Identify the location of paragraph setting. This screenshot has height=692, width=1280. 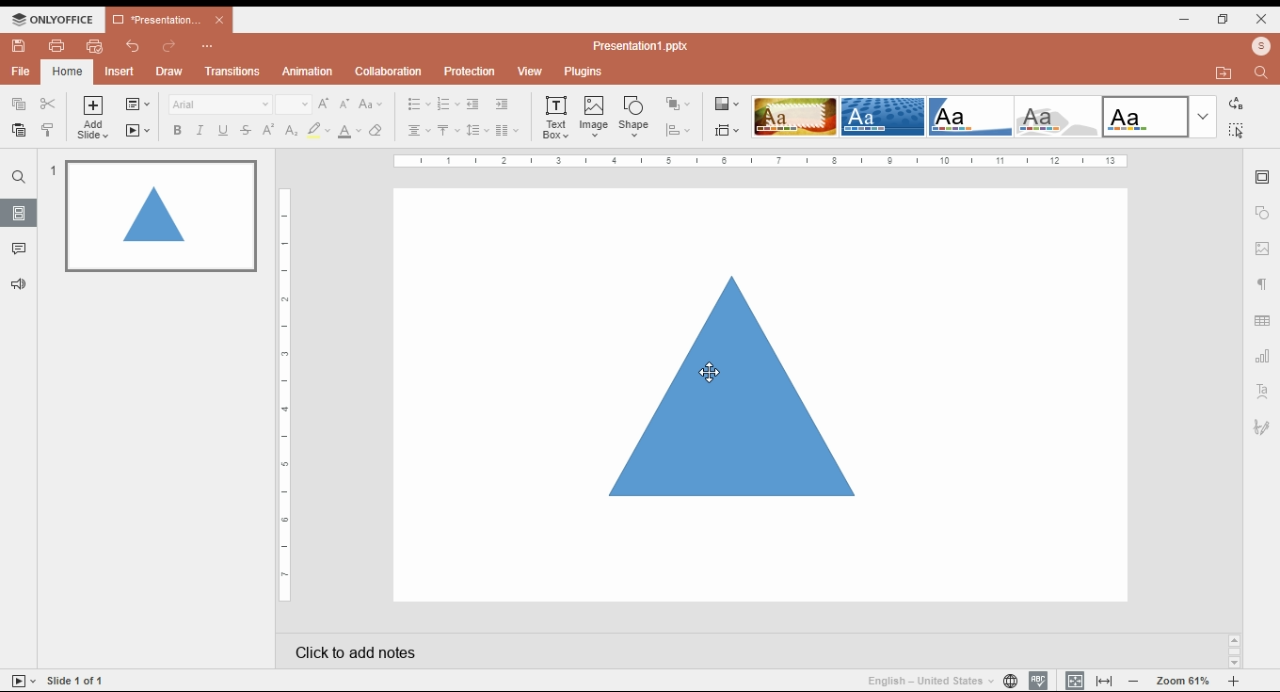
(1266, 284).